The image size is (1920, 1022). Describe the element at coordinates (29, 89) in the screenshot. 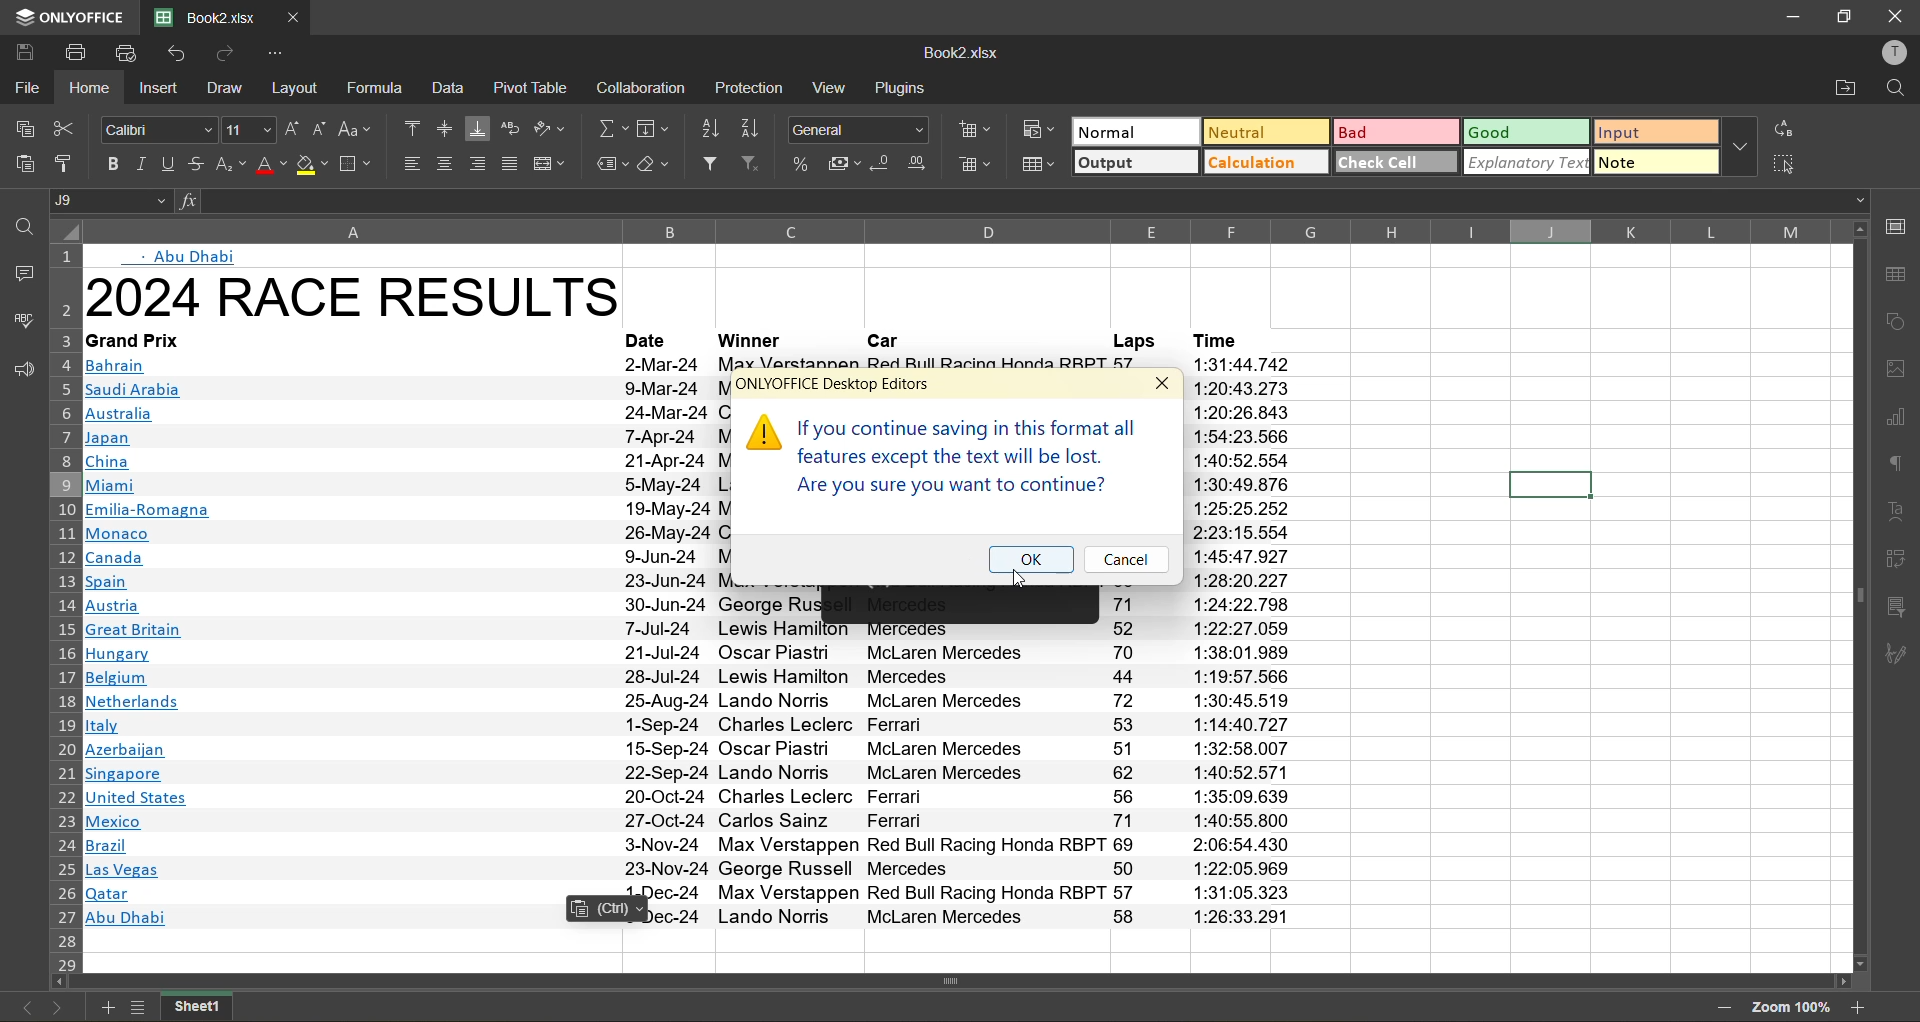

I see `file` at that location.